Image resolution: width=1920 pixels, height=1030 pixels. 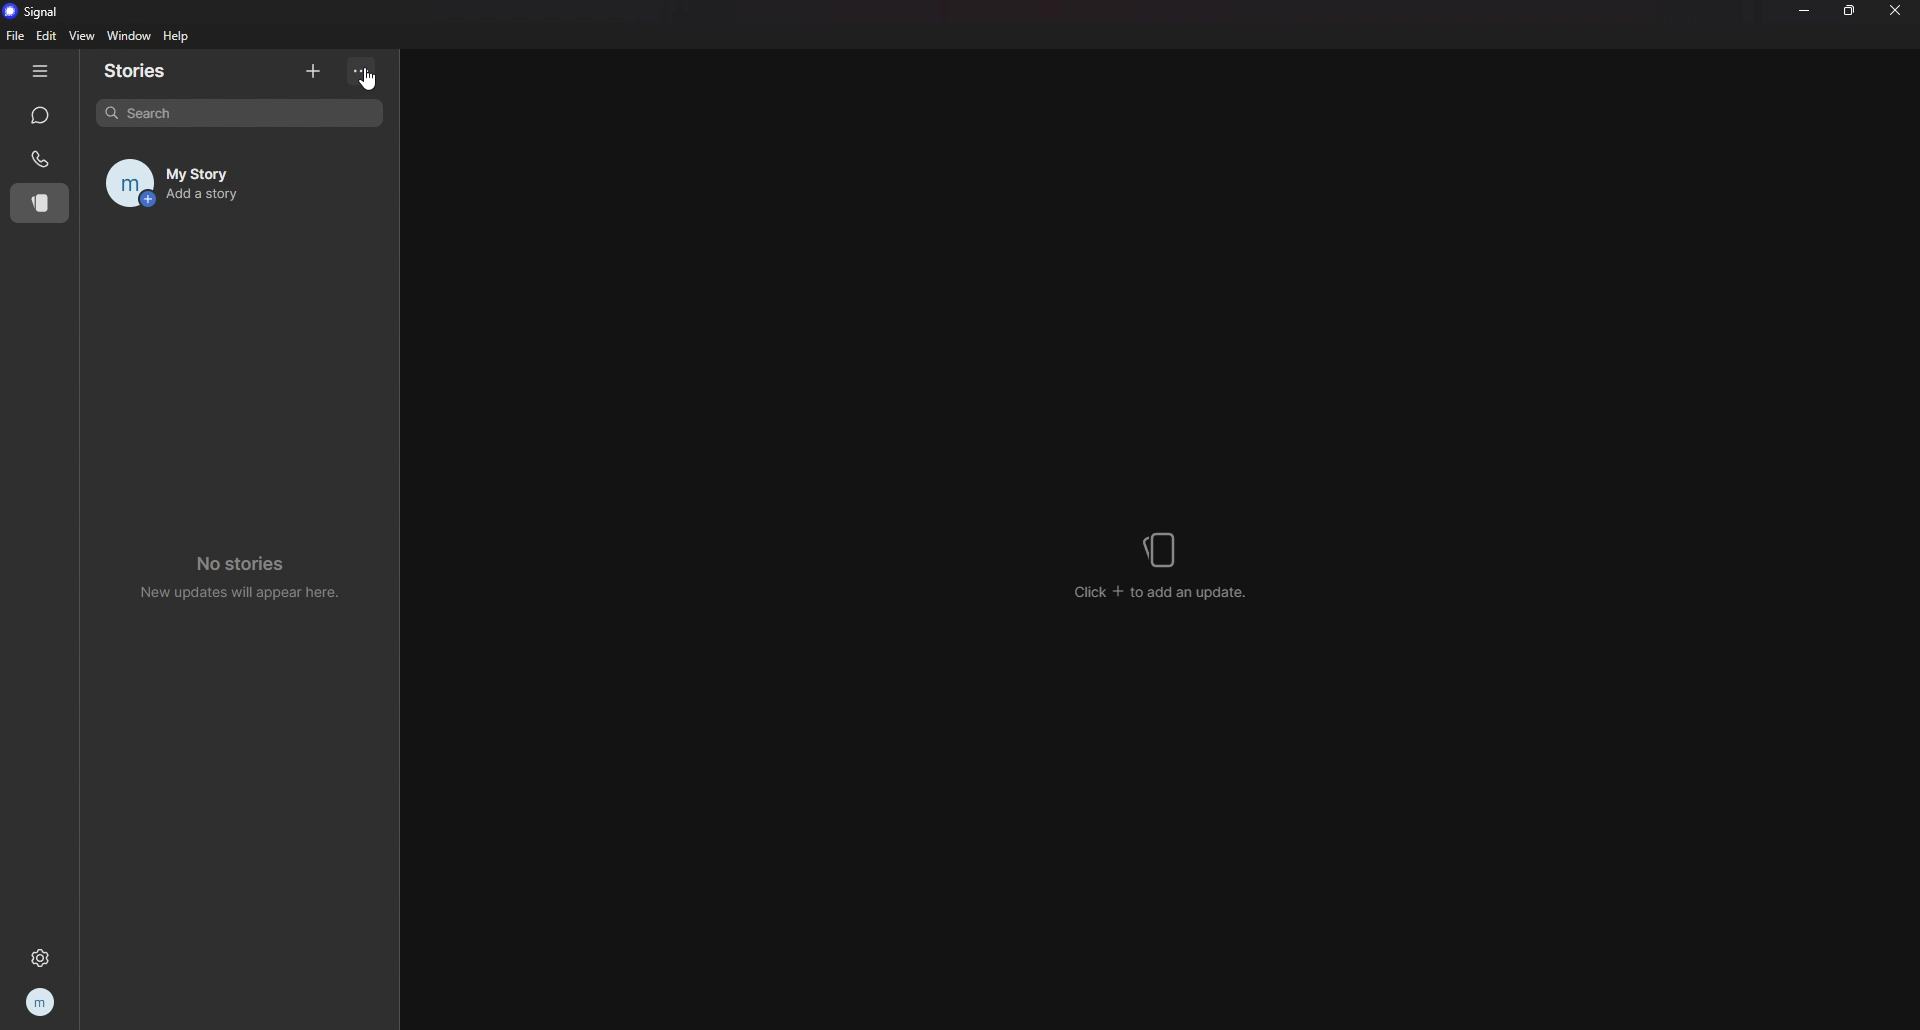 I want to click on resize, so click(x=1851, y=12).